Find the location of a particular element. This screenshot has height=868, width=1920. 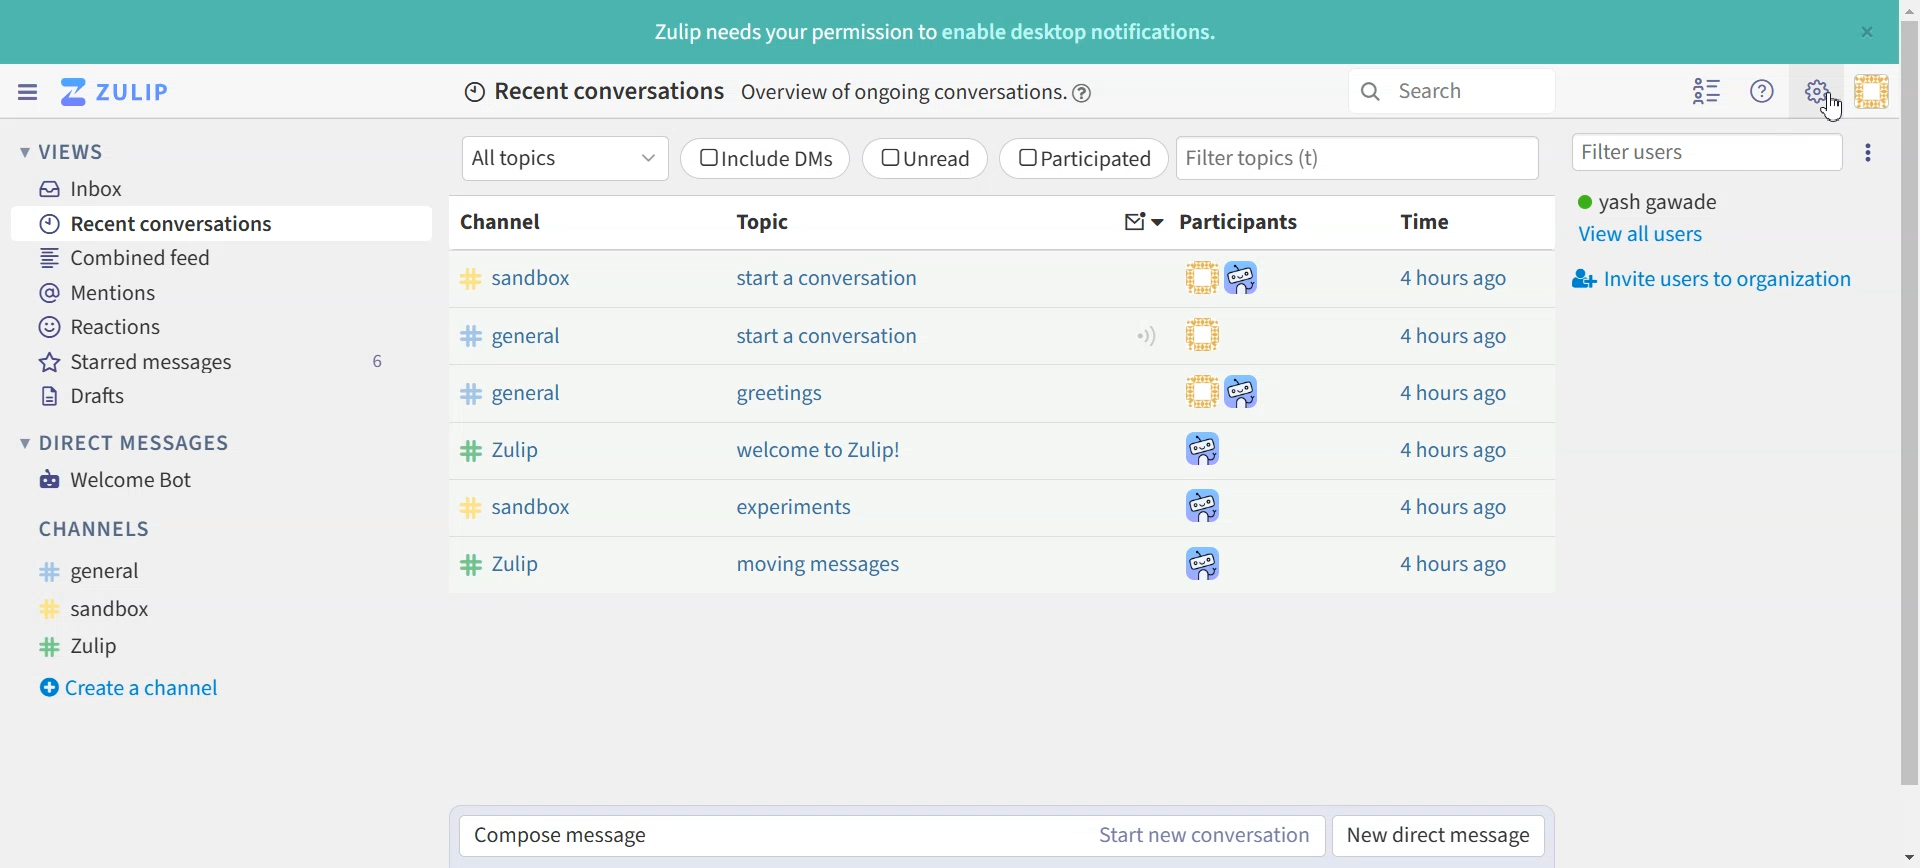

Recent conversation is located at coordinates (223, 222).